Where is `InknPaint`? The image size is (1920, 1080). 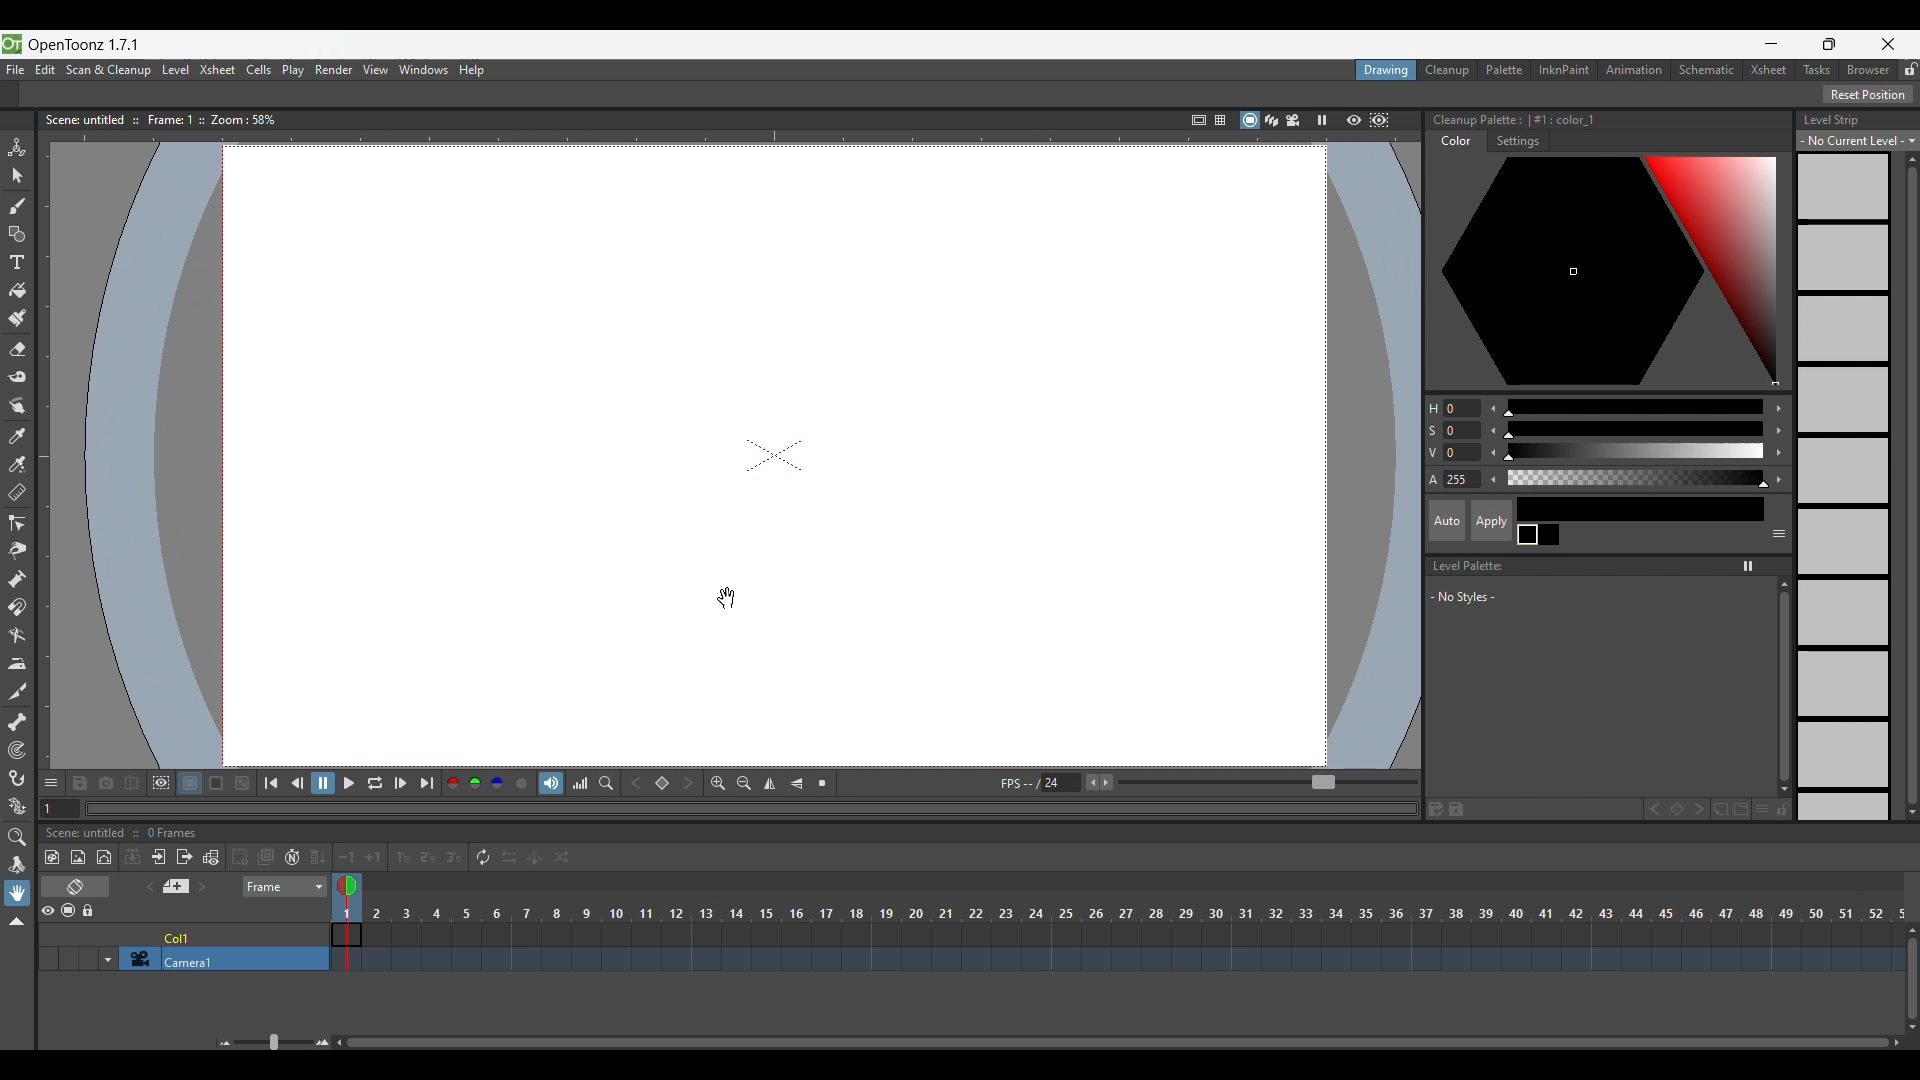
InknPaint is located at coordinates (1563, 70).